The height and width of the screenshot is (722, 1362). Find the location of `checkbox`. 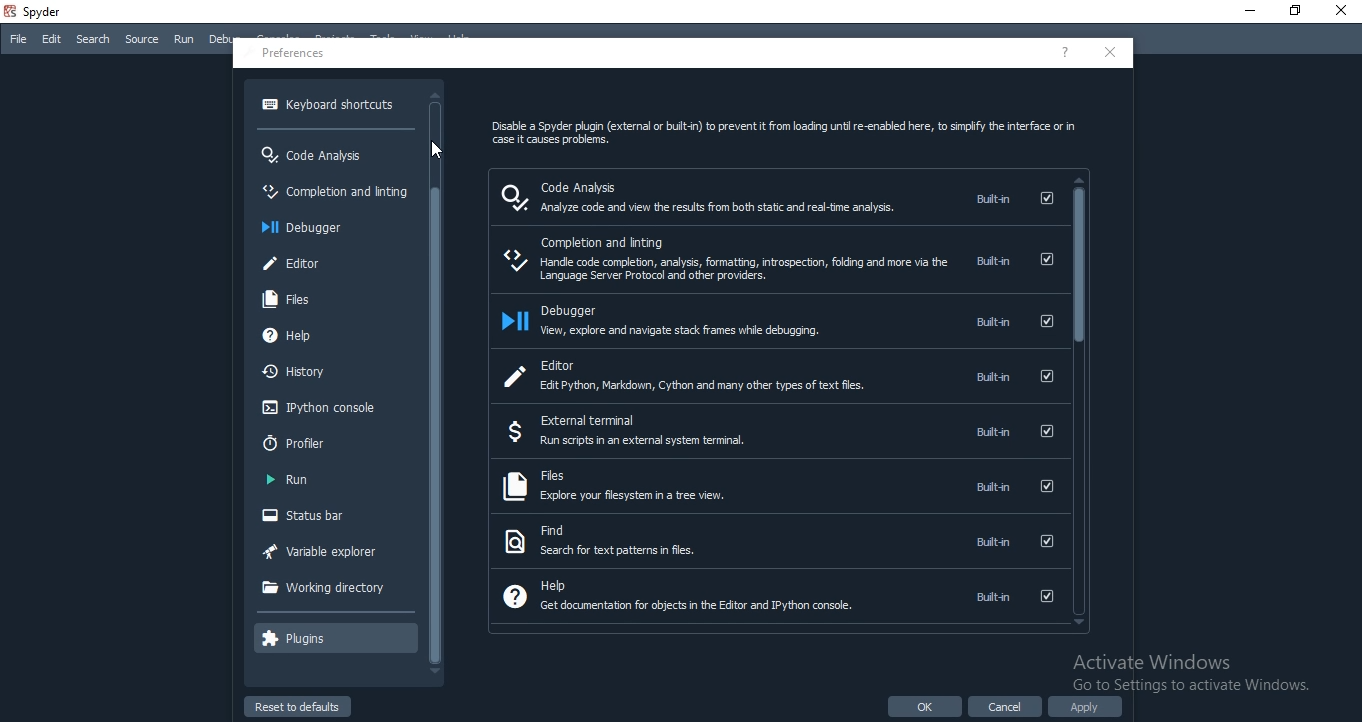

checkbox is located at coordinates (1045, 488).